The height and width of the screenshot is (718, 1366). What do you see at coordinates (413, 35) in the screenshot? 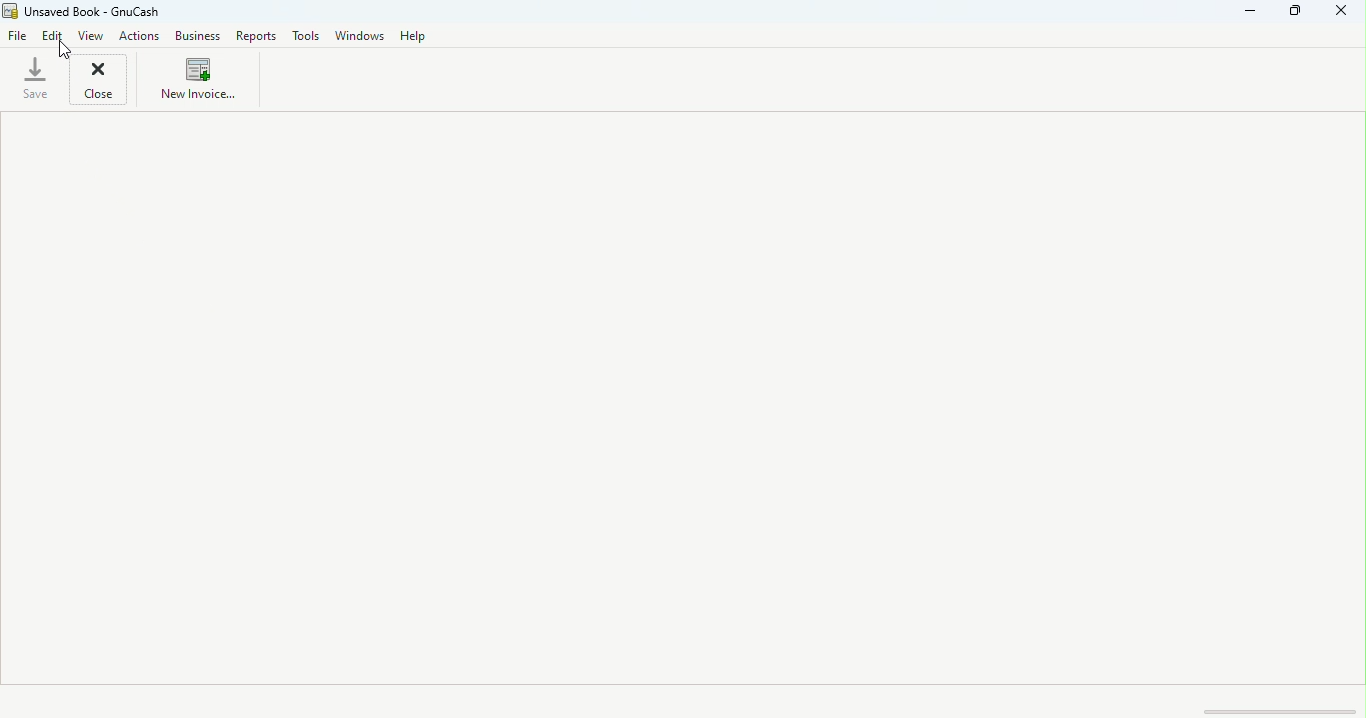
I see `Help` at bounding box center [413, 35].